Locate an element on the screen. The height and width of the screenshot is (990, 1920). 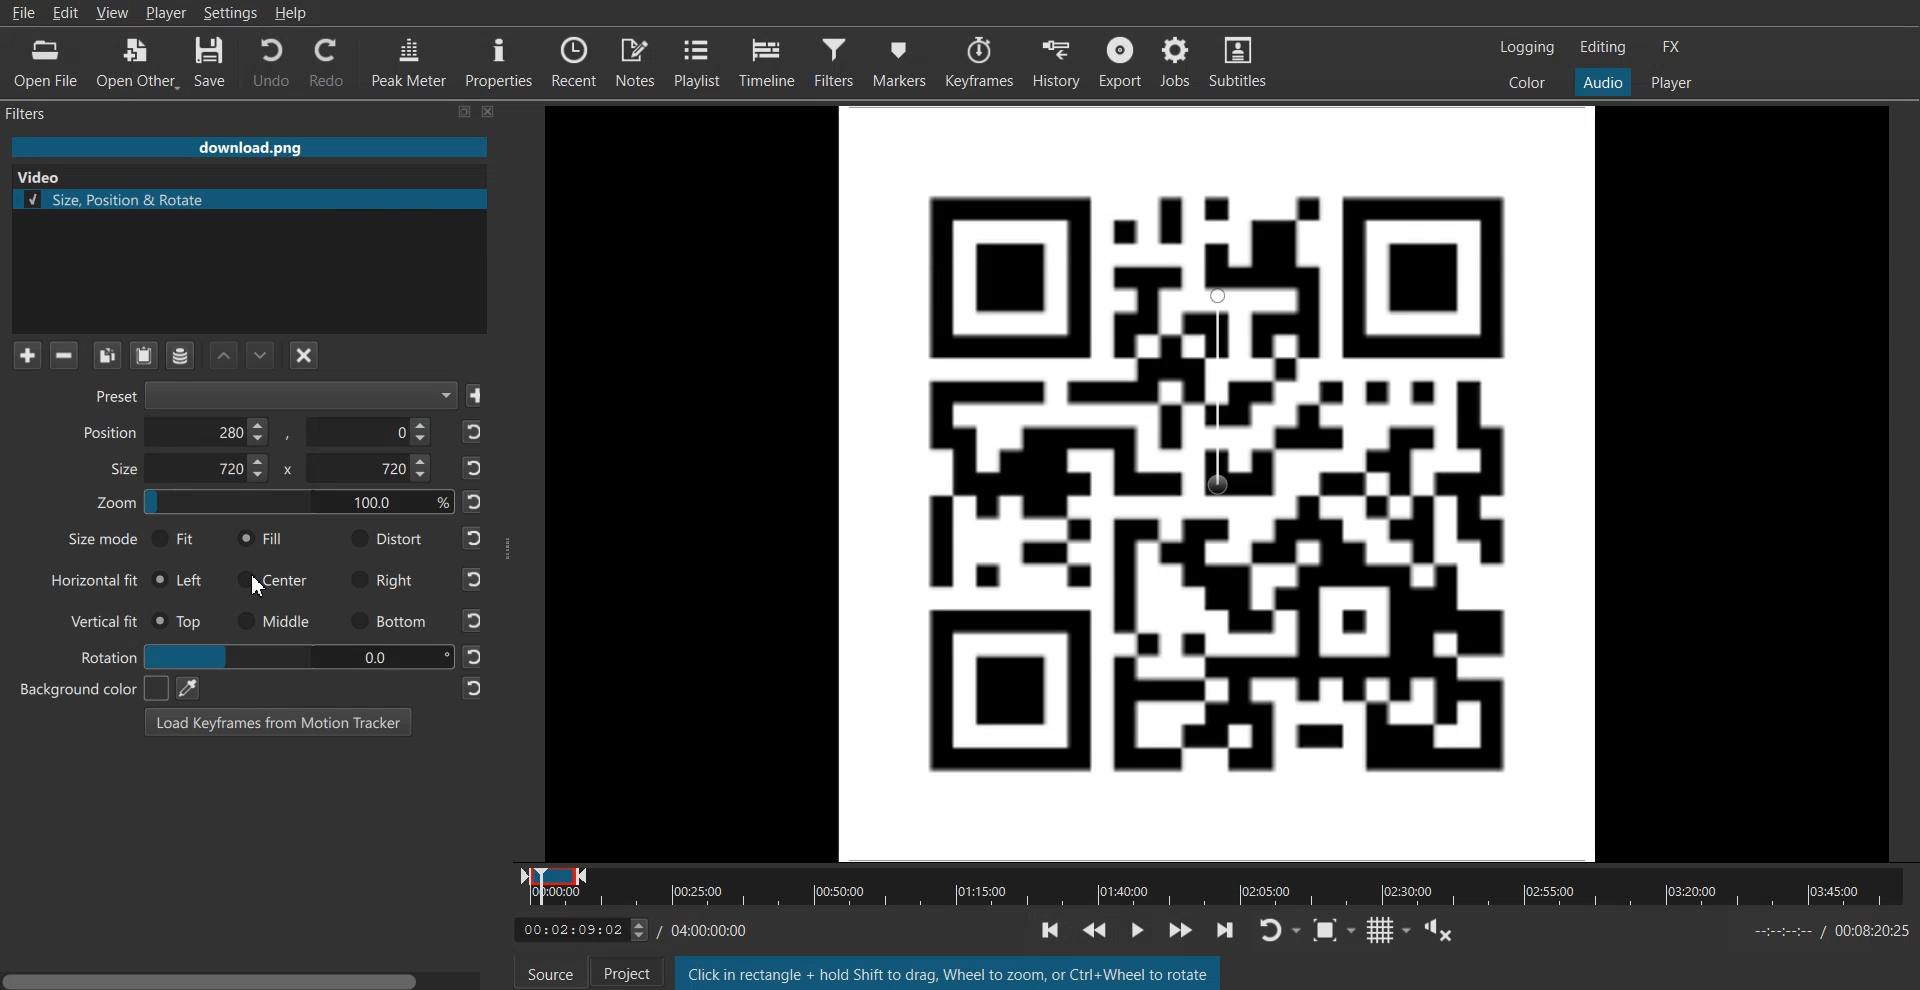
Bottom is located at coordinates (387, 622).